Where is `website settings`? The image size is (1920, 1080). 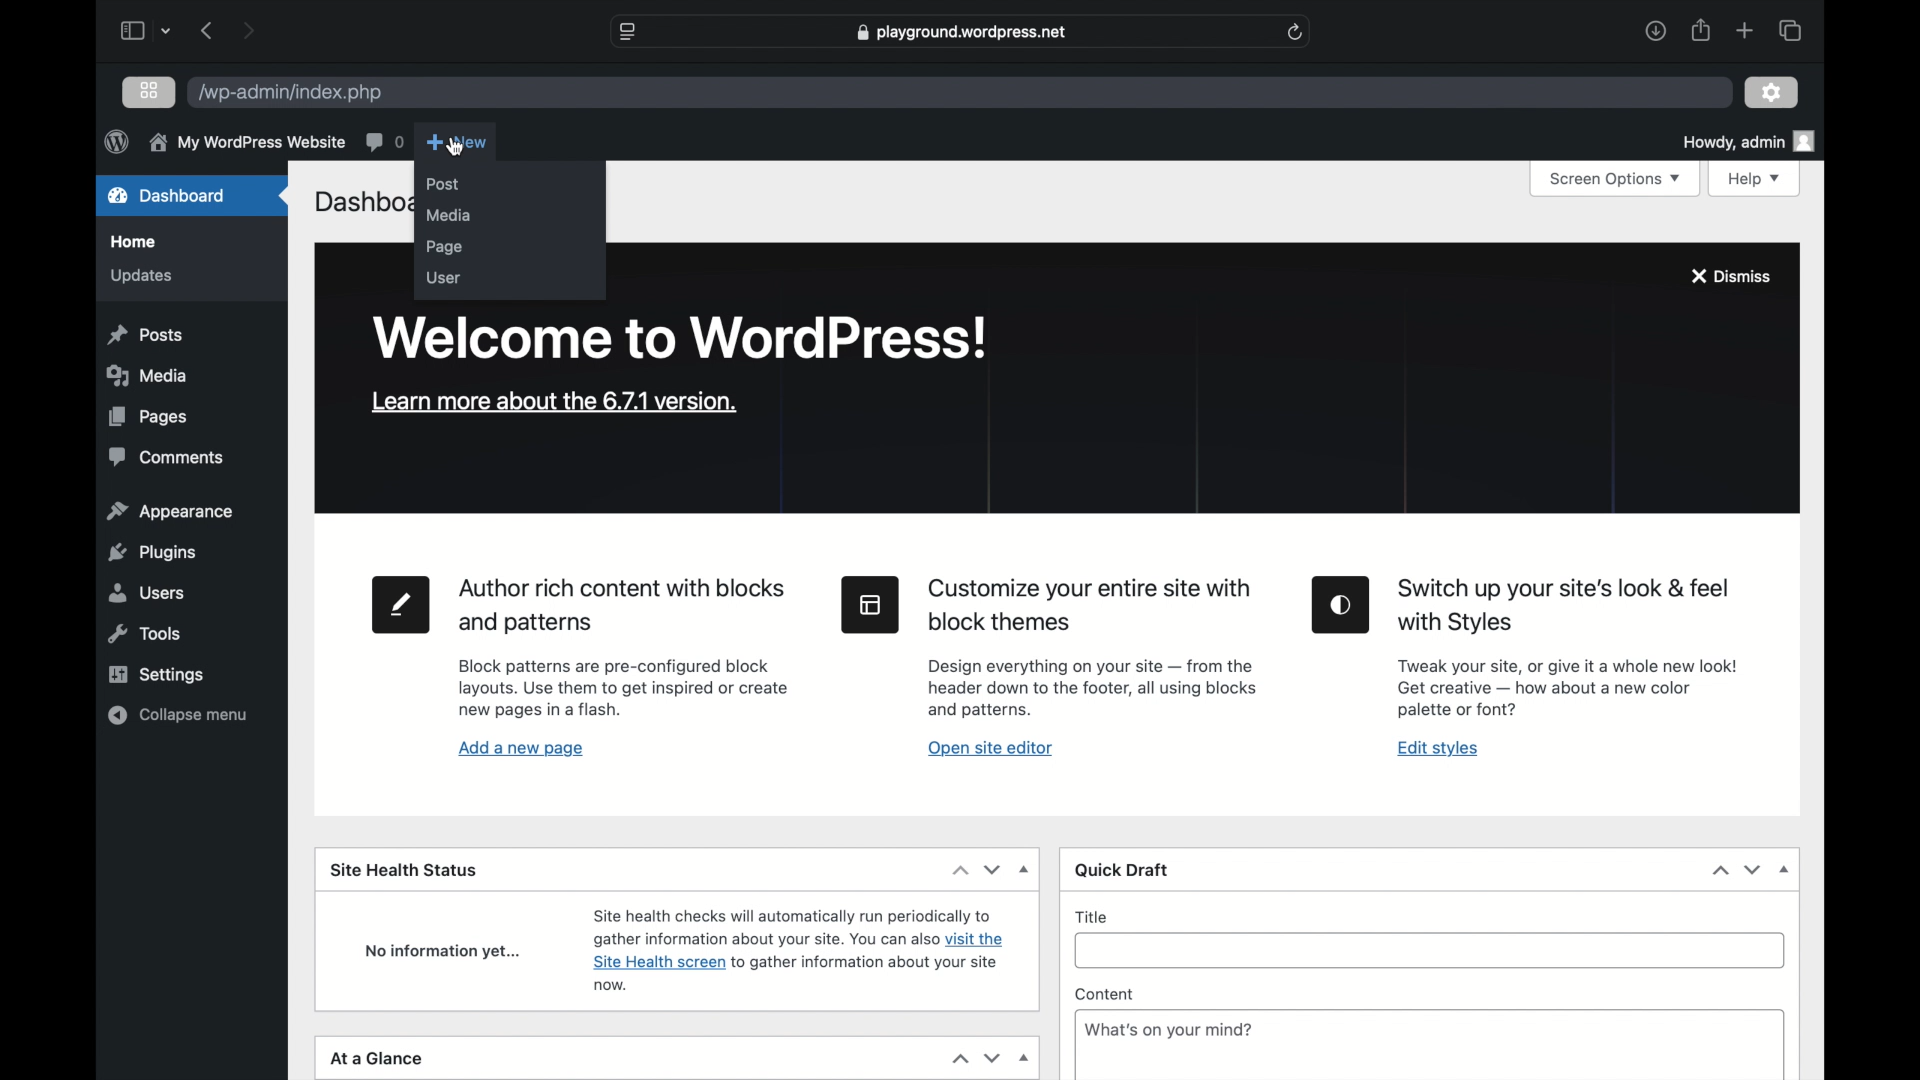 website settings is located at coordinates (626, 33).